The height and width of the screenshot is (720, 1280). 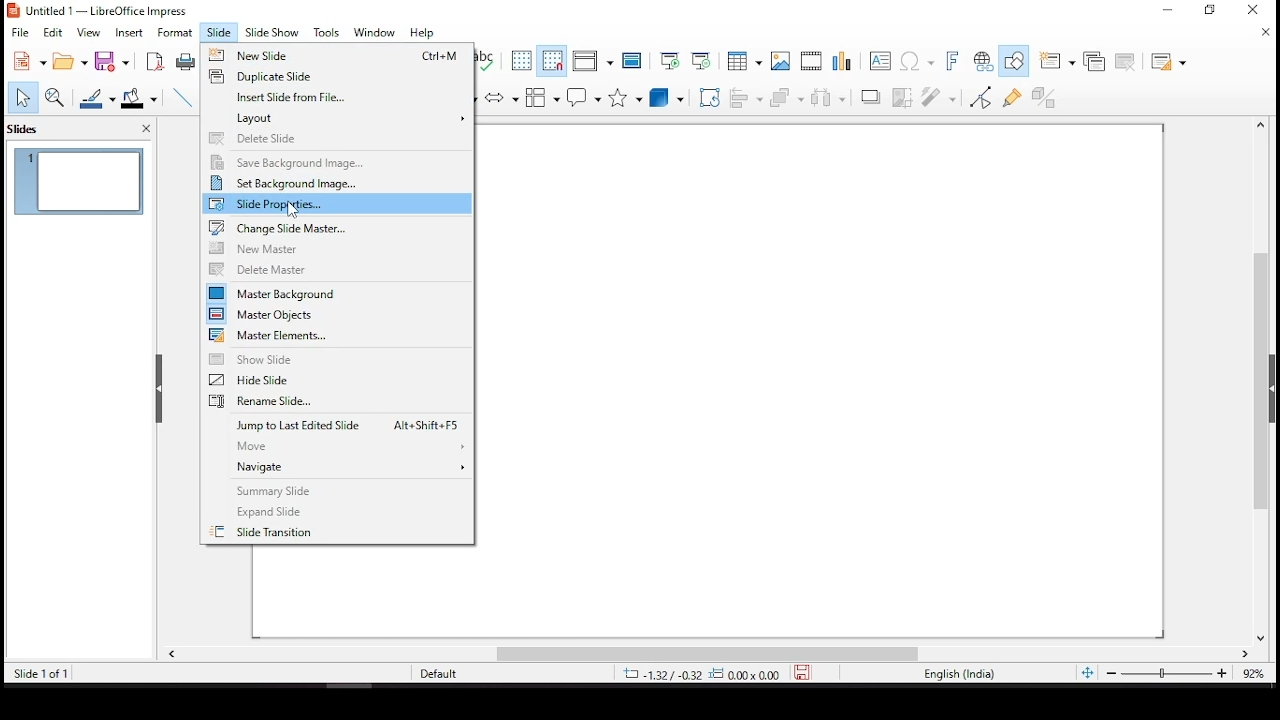 What do you see at coordinates (424, 31) in the screenshot?
I see `help` at bounding box center [424, 31].